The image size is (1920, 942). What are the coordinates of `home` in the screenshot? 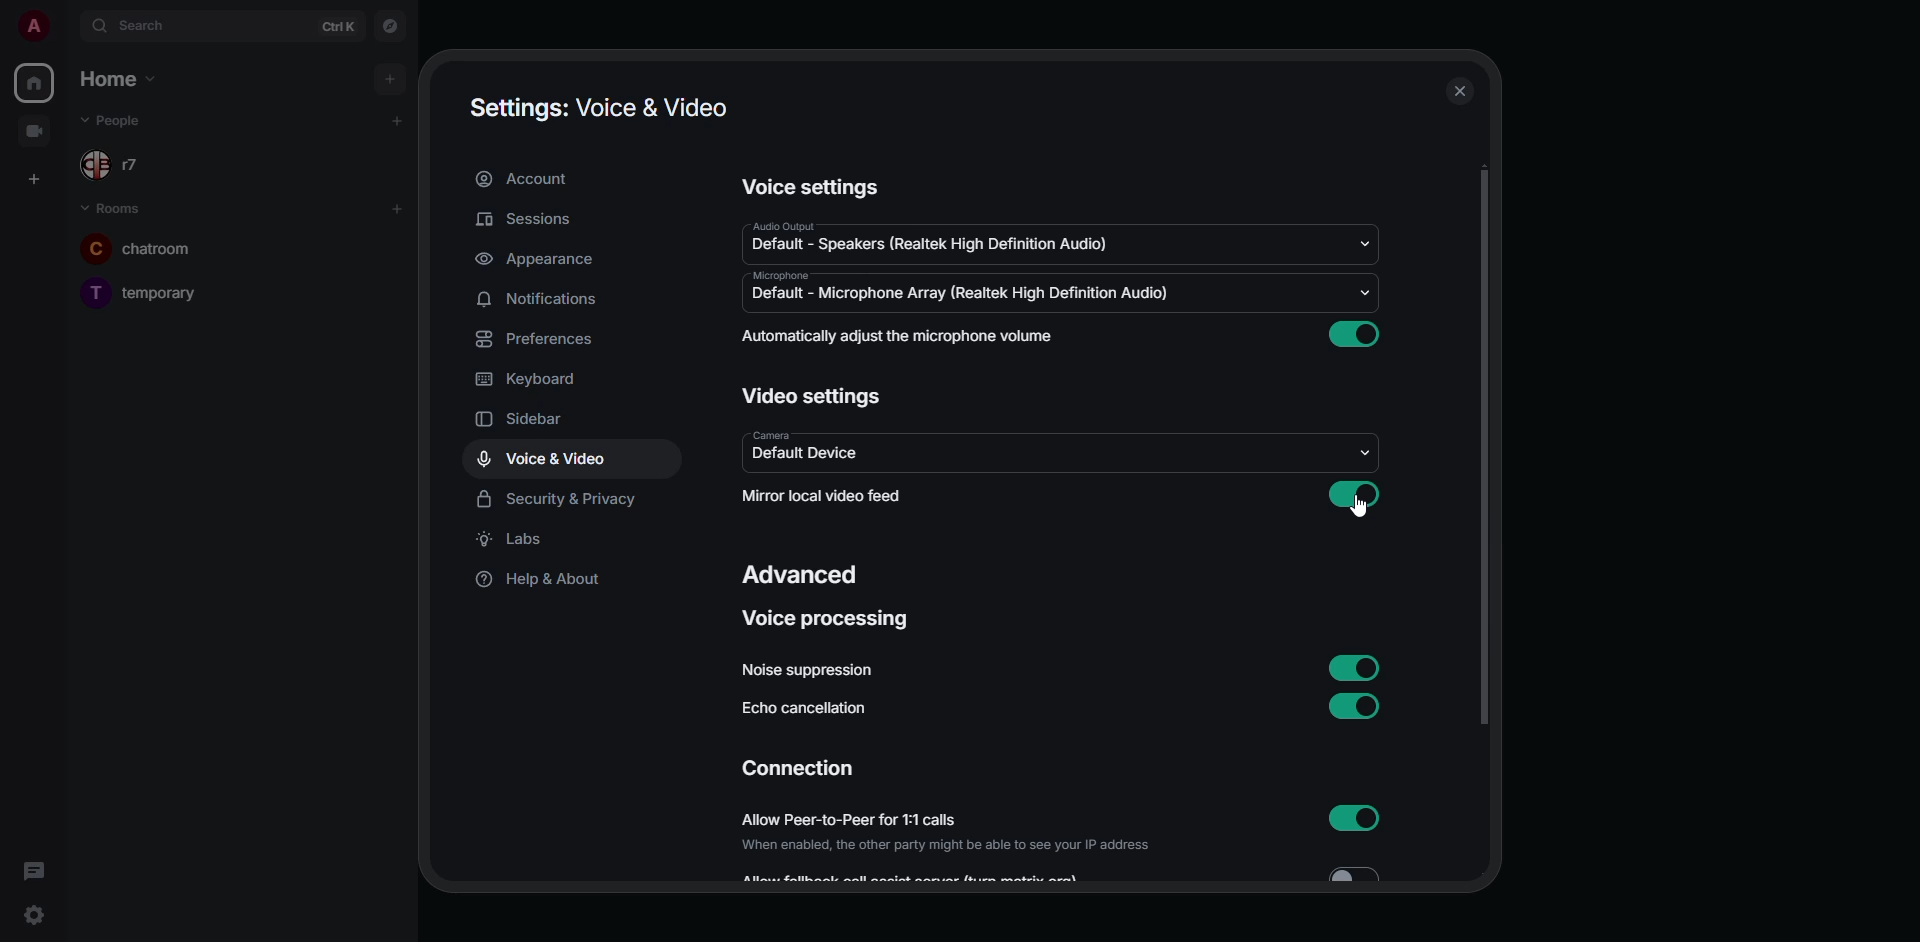 It's located at (36, 81).